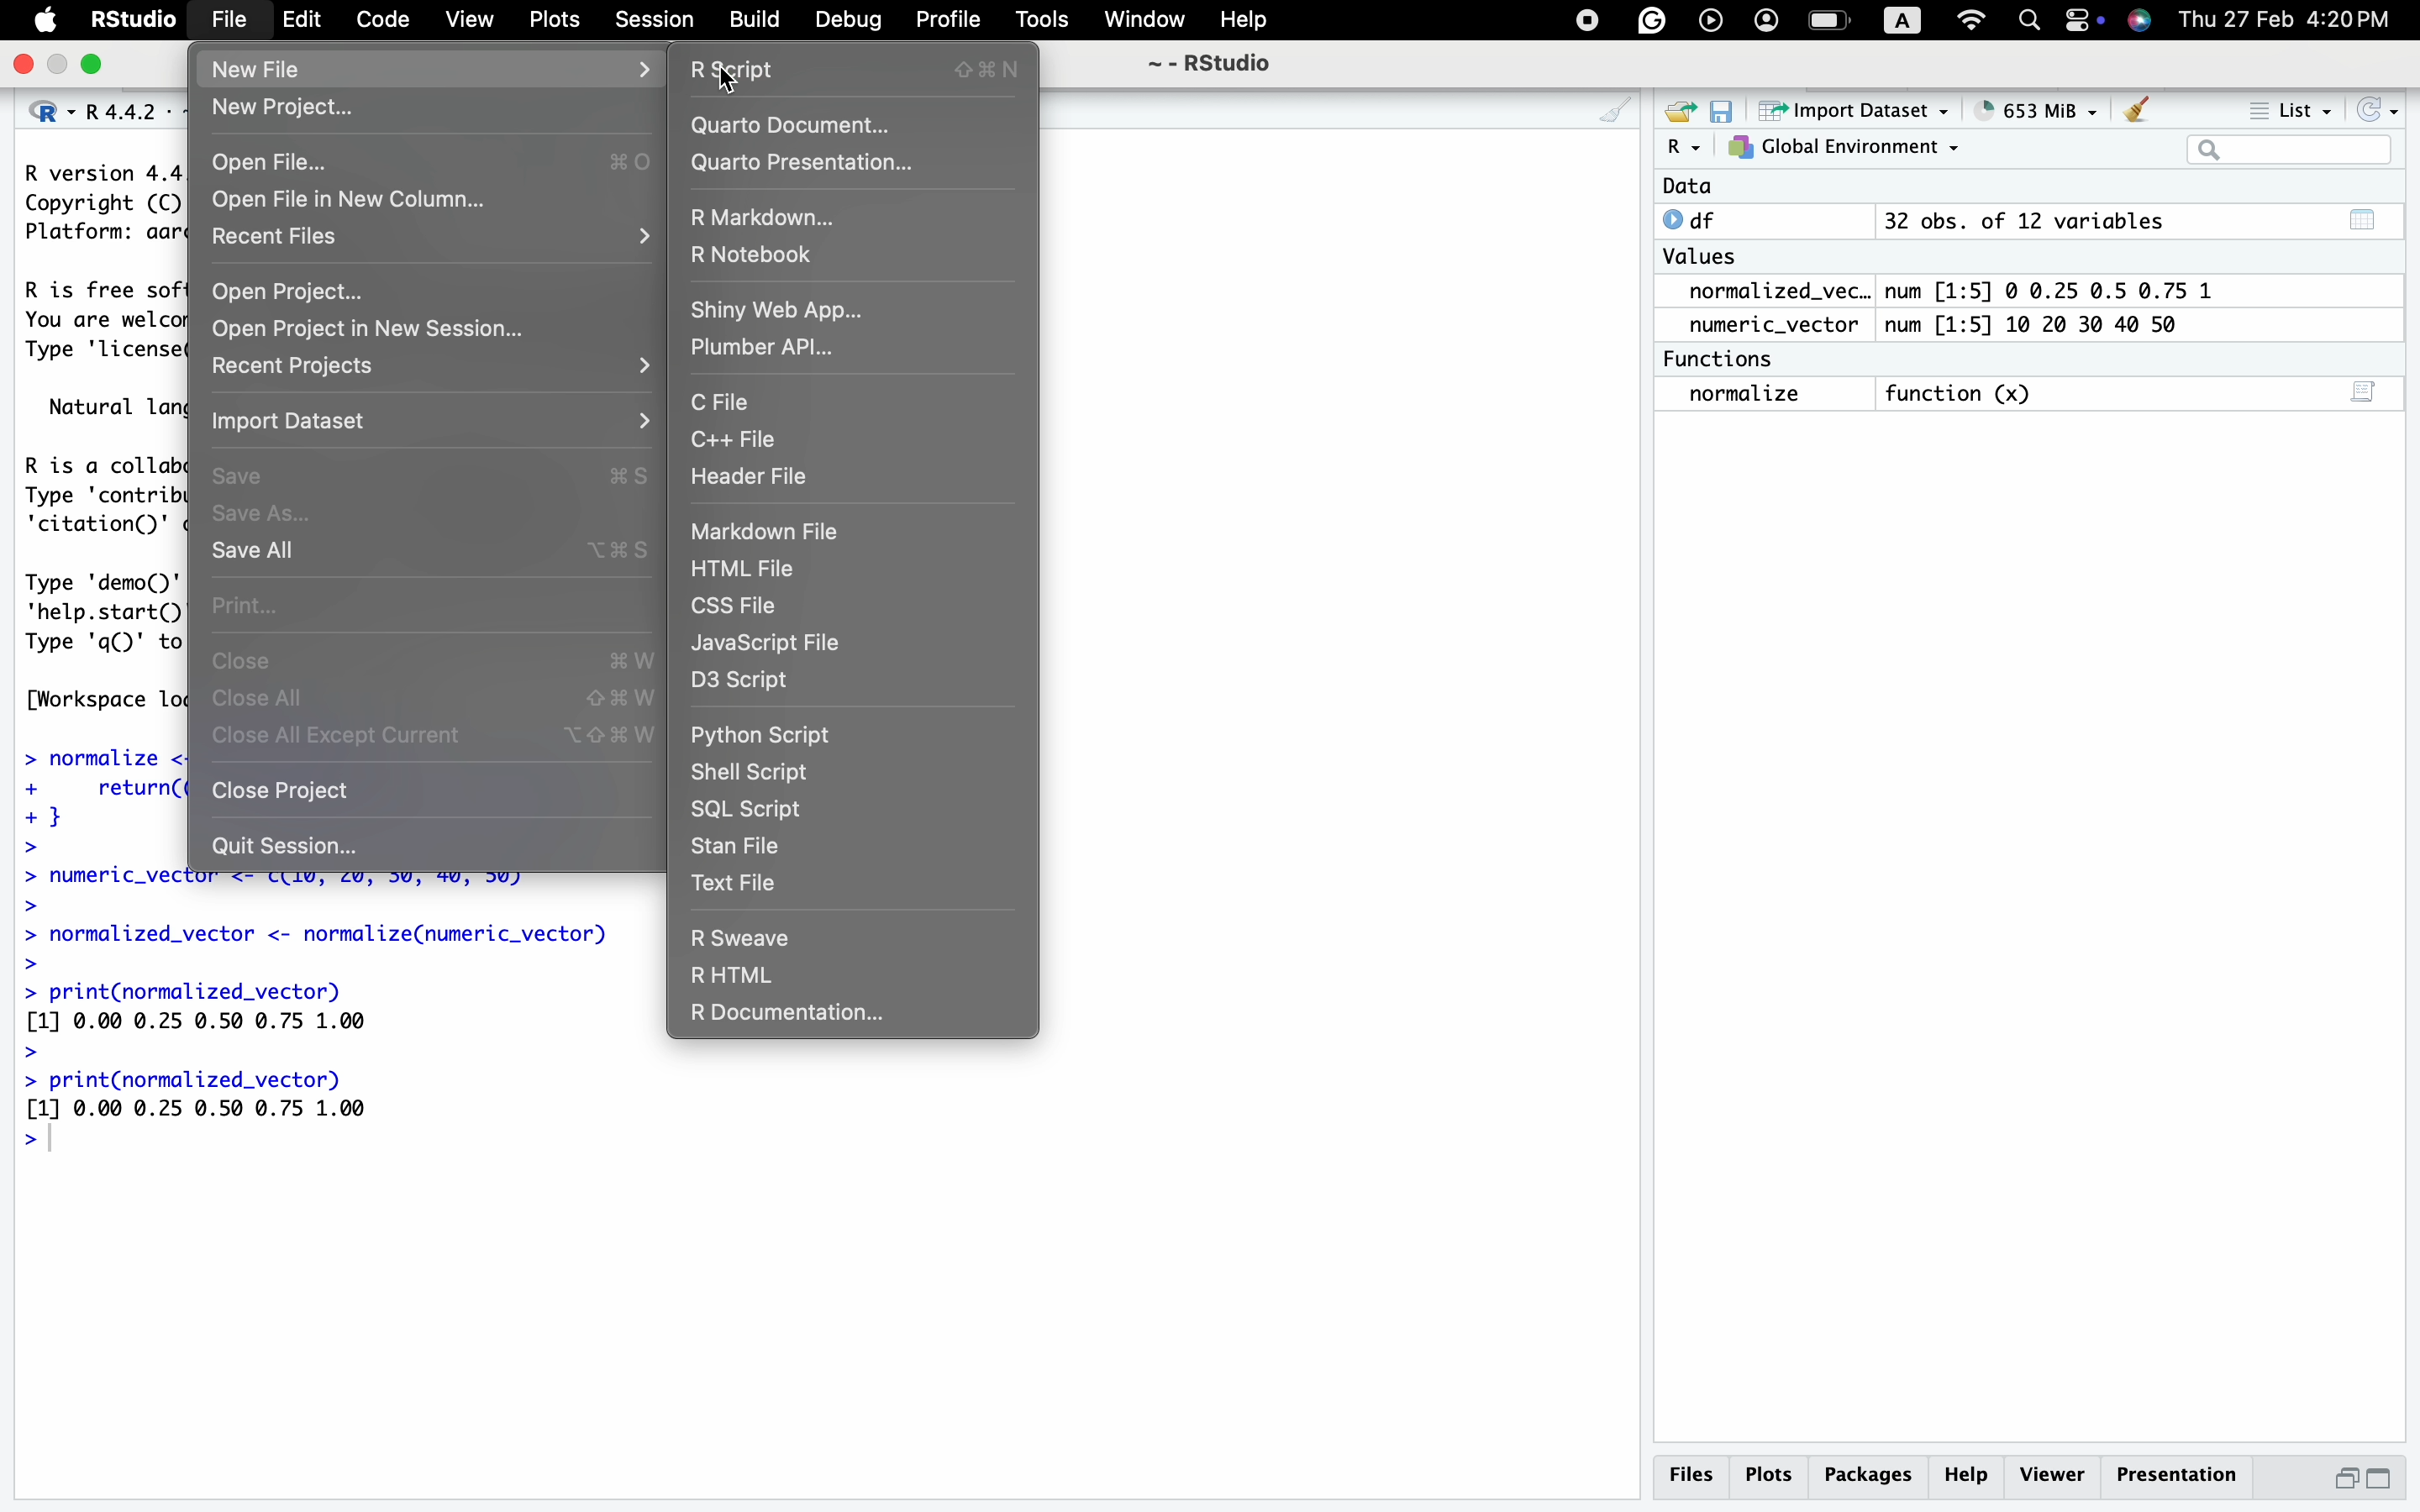 This screenshot has width=2420, height=1512. What do you see at coordinates (2049, 109) in the screenshot?
I see `653 MB` at bounding box center [2049, 109].